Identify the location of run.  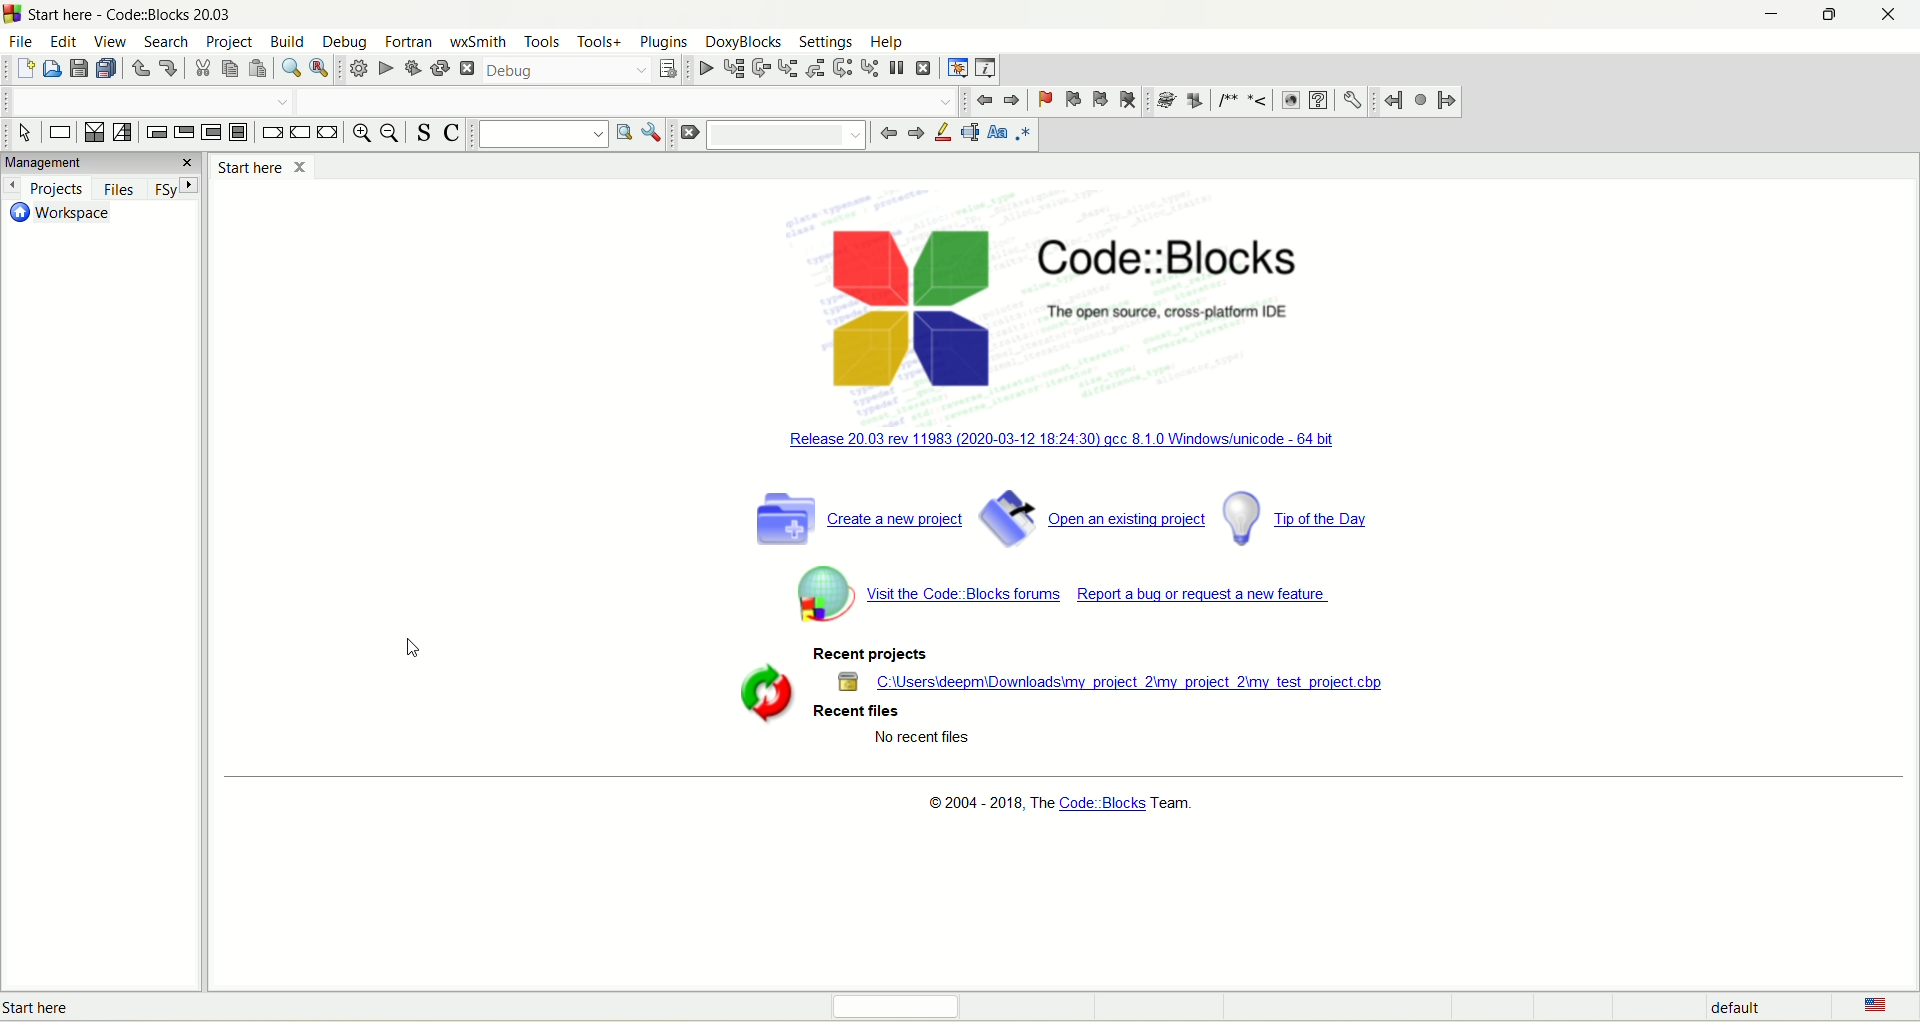
(382, 66).